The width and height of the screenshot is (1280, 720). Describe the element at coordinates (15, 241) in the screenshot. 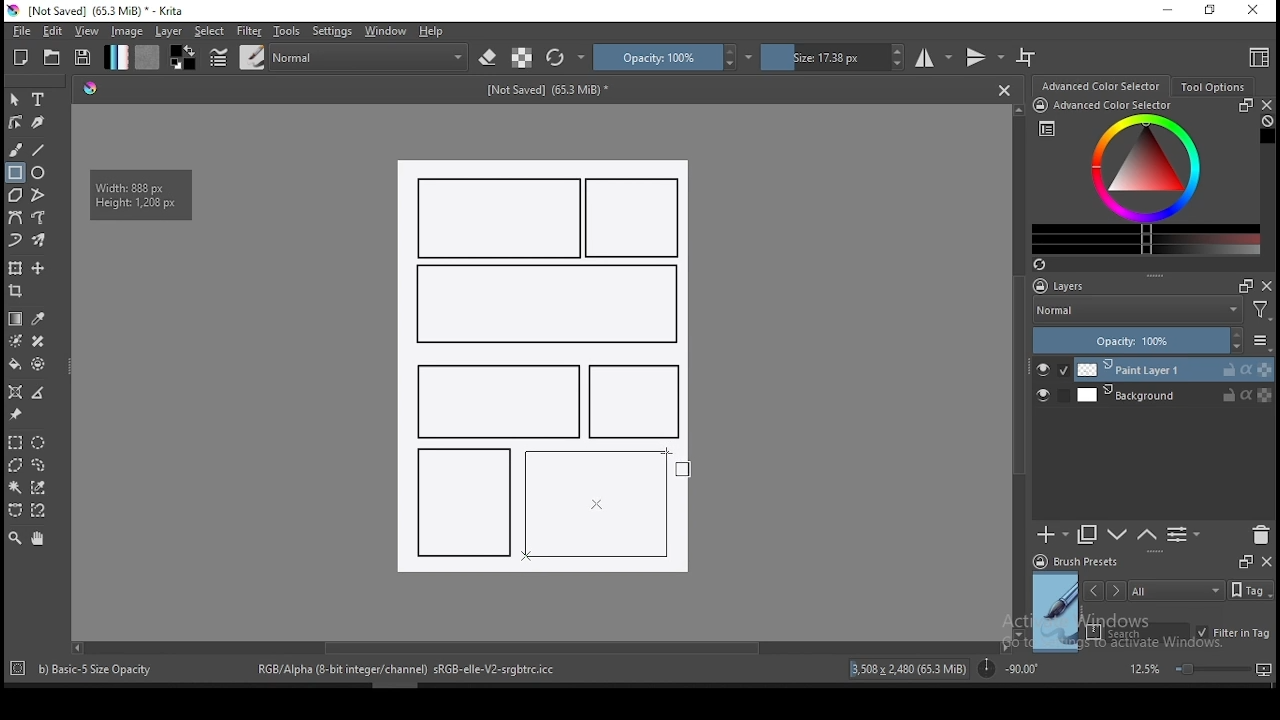

I see `dynamic brush tool` at that location.